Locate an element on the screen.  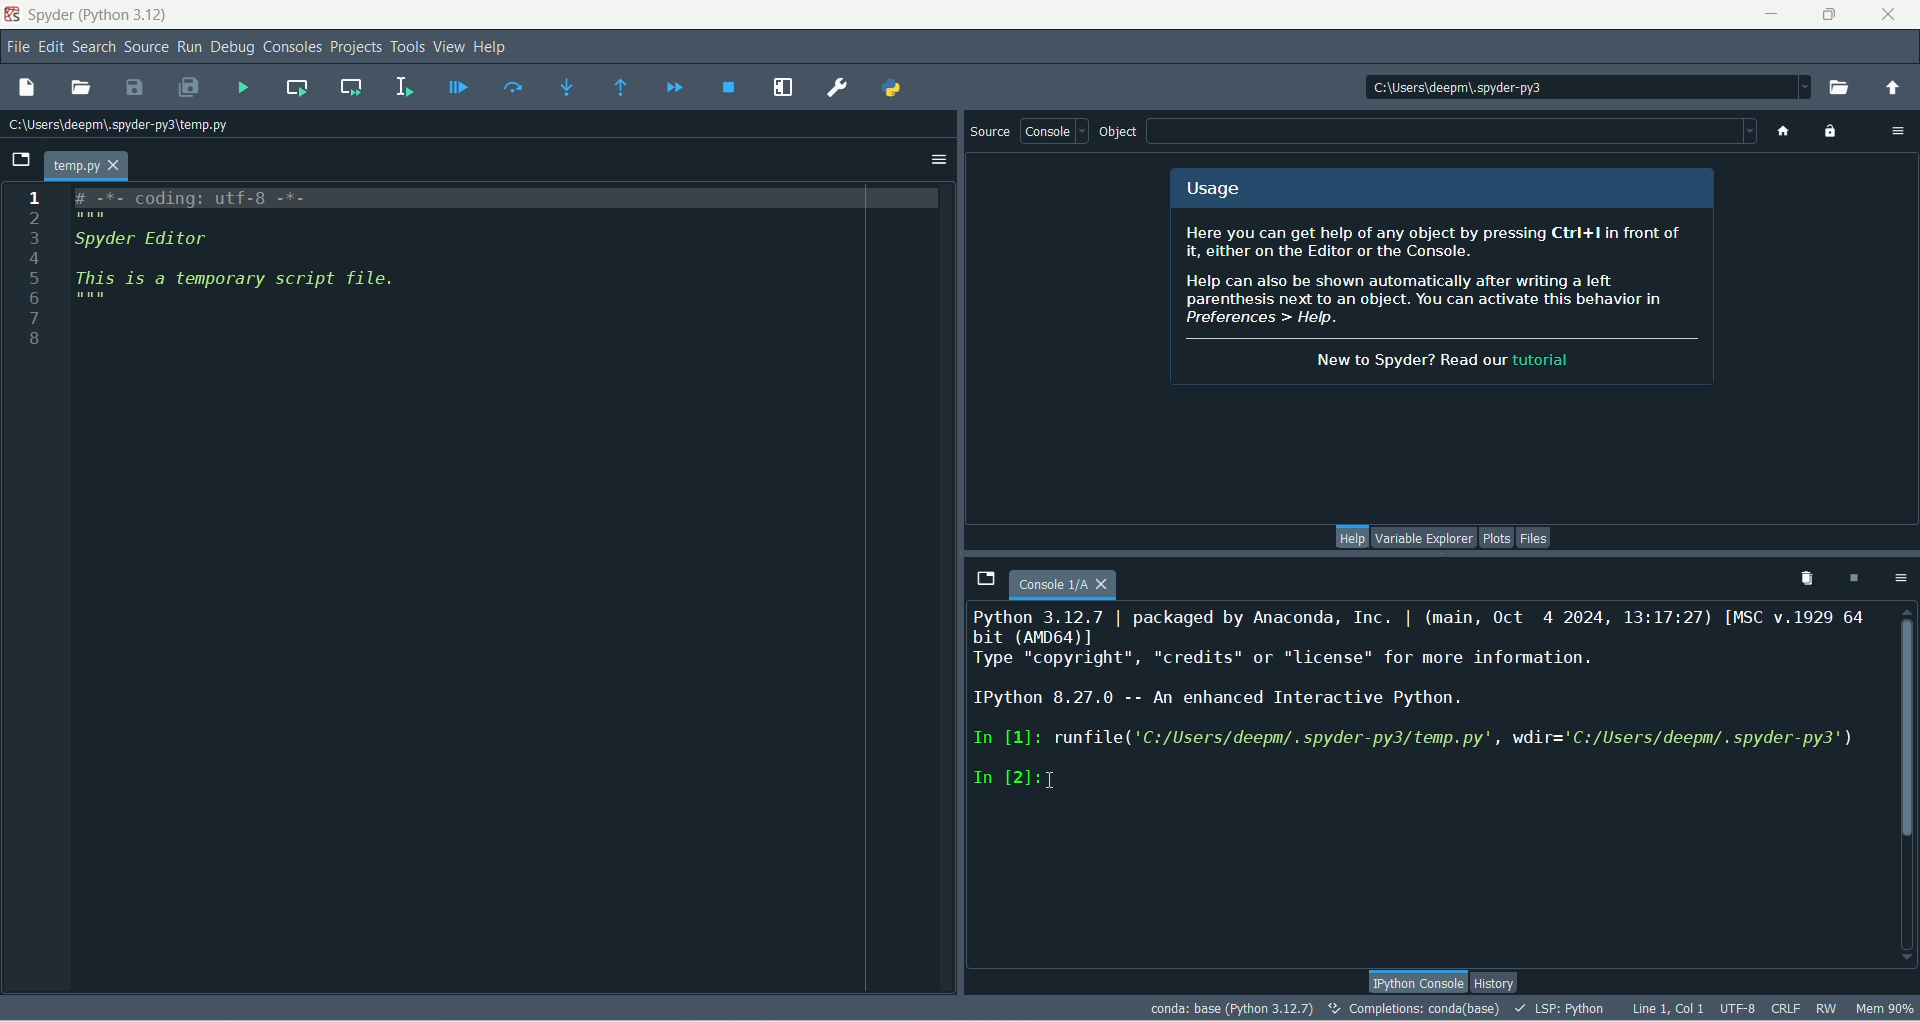
source is located at coordinates (992, 133).